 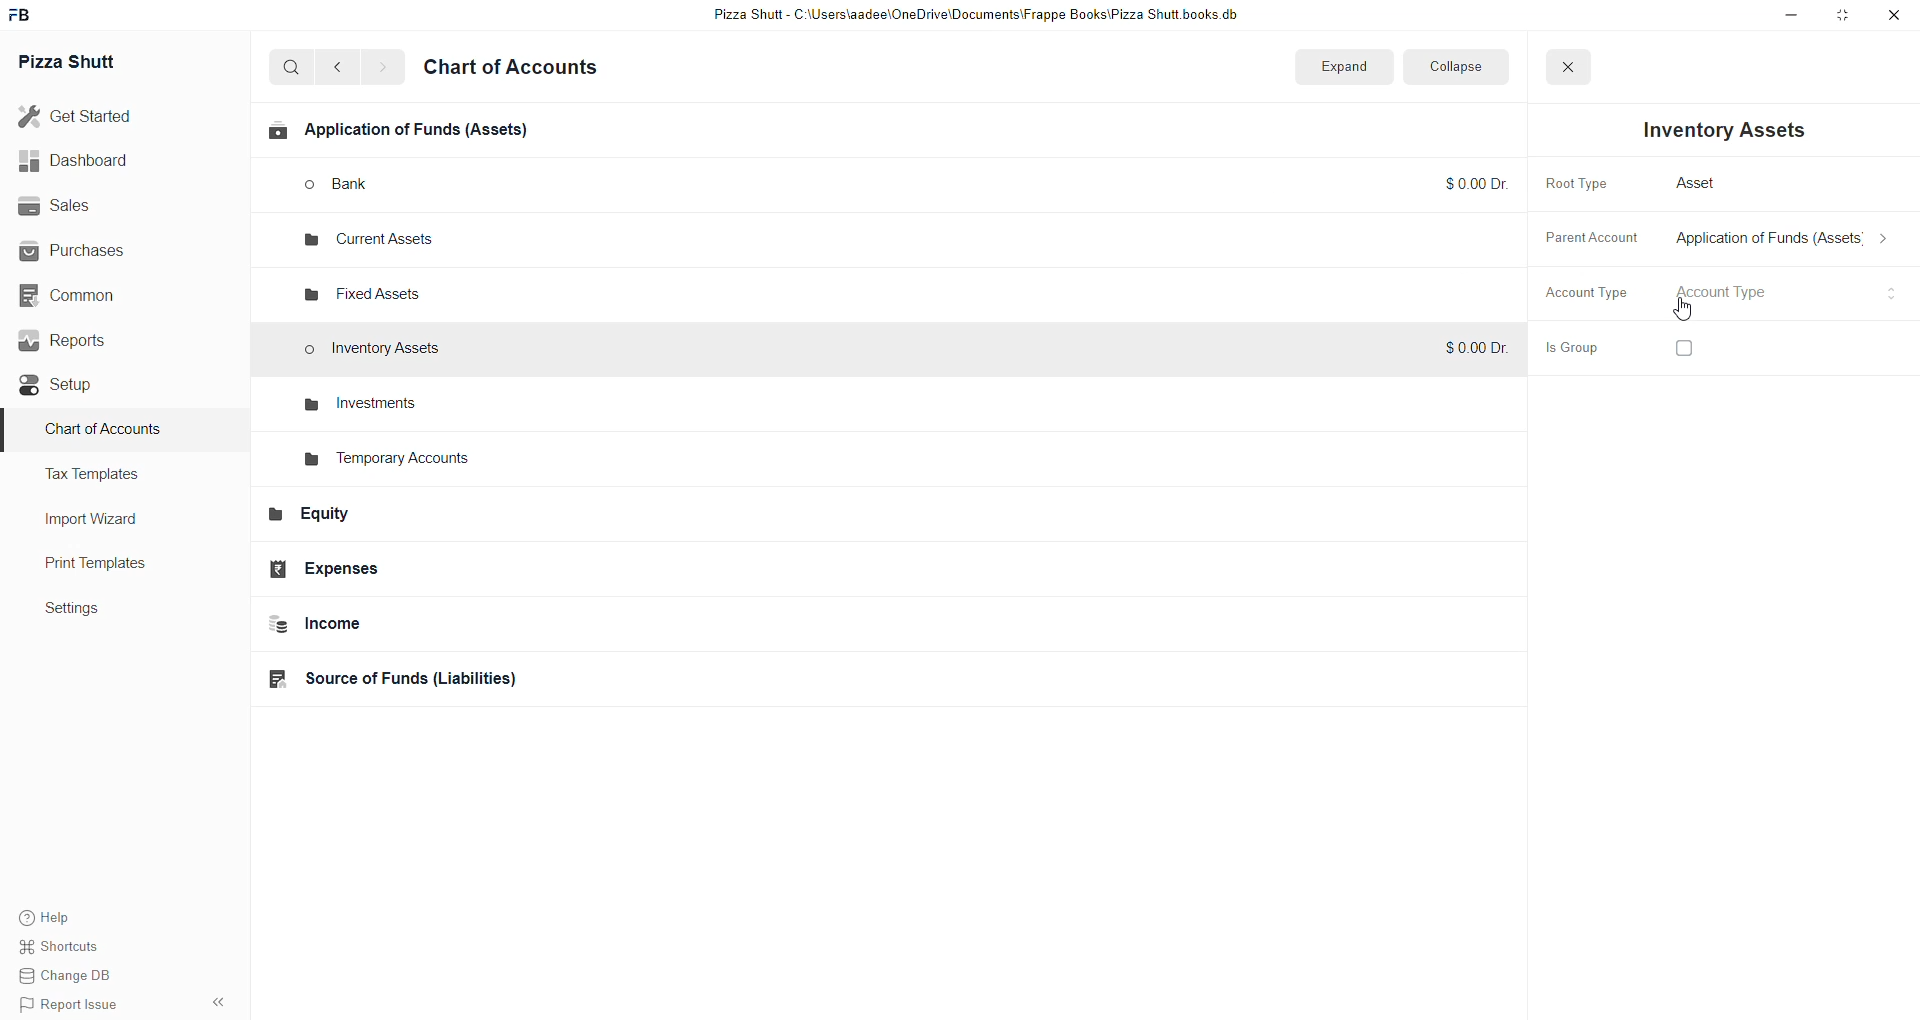 I want to click on current assets, so click(x=362, y=243).